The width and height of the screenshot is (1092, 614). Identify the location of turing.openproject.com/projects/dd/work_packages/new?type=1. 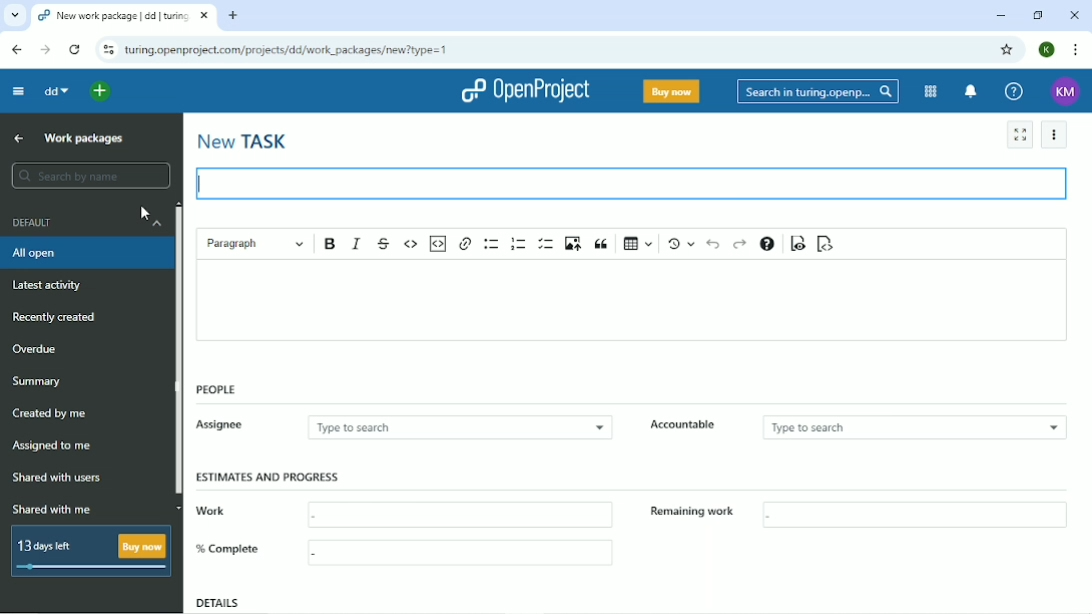
(289, 50).